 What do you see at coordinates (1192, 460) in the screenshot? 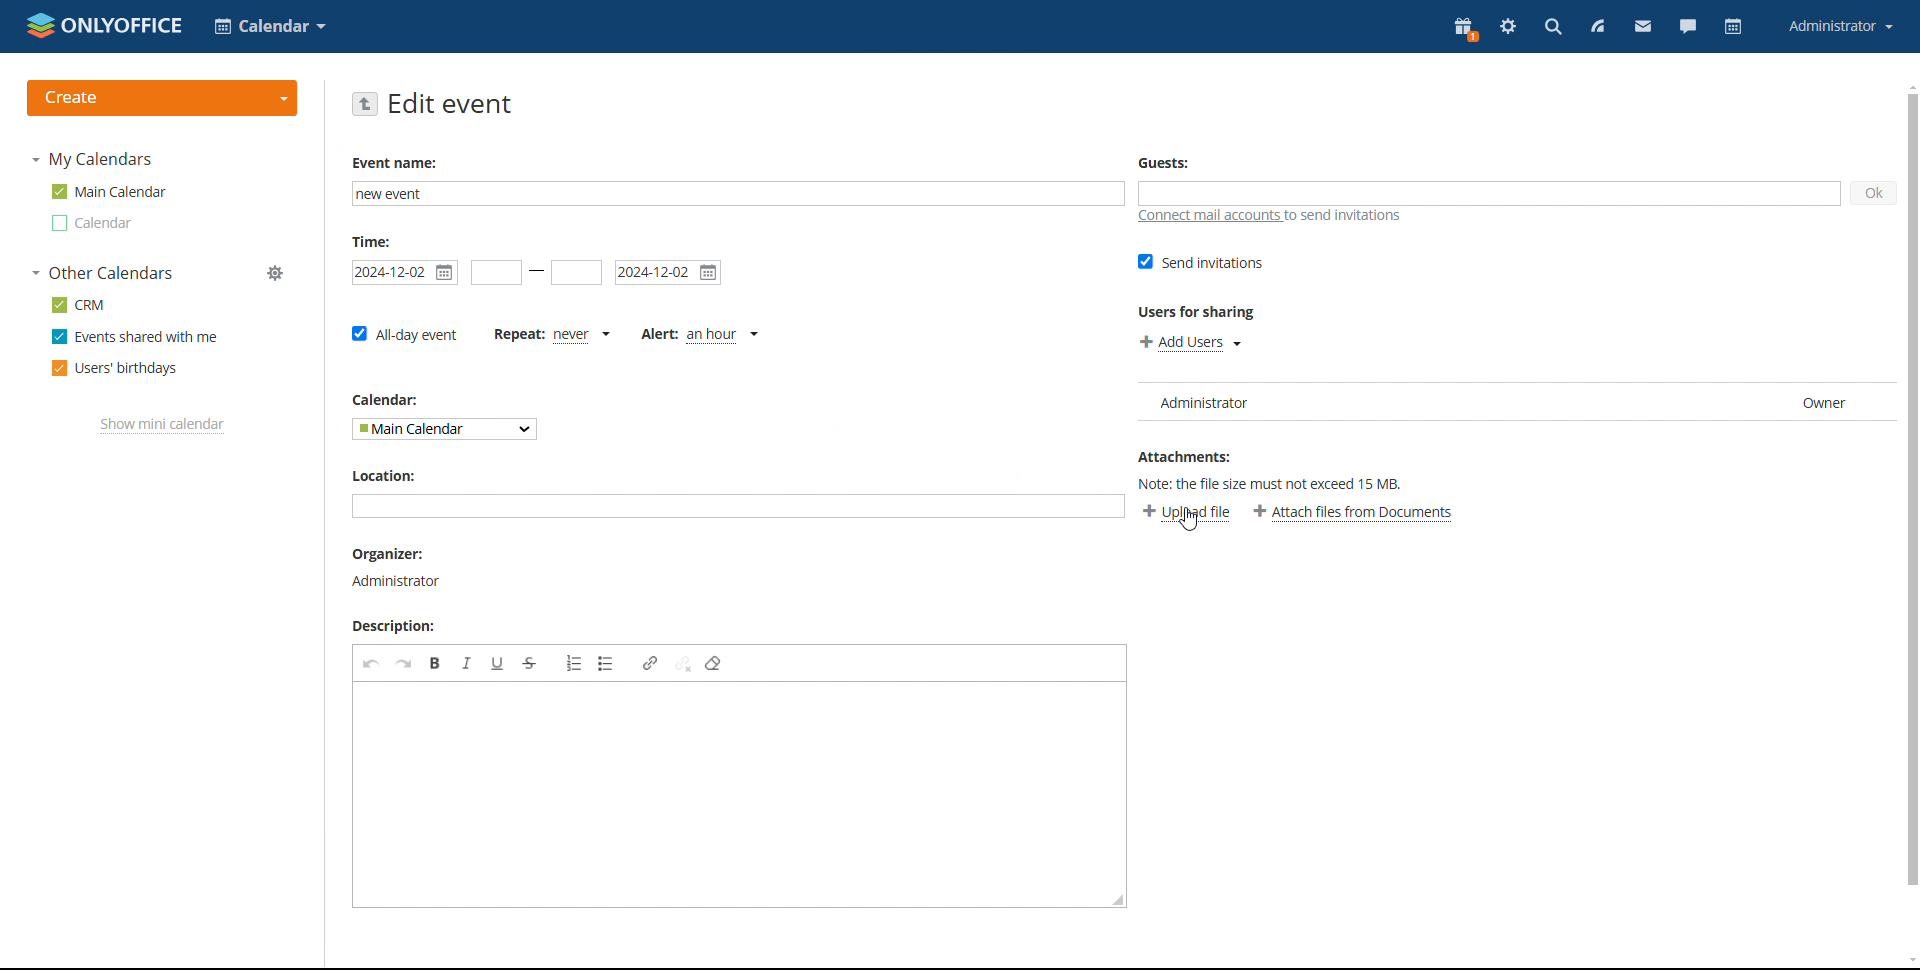
I see `attachments` at bounding box center [1192, 460].